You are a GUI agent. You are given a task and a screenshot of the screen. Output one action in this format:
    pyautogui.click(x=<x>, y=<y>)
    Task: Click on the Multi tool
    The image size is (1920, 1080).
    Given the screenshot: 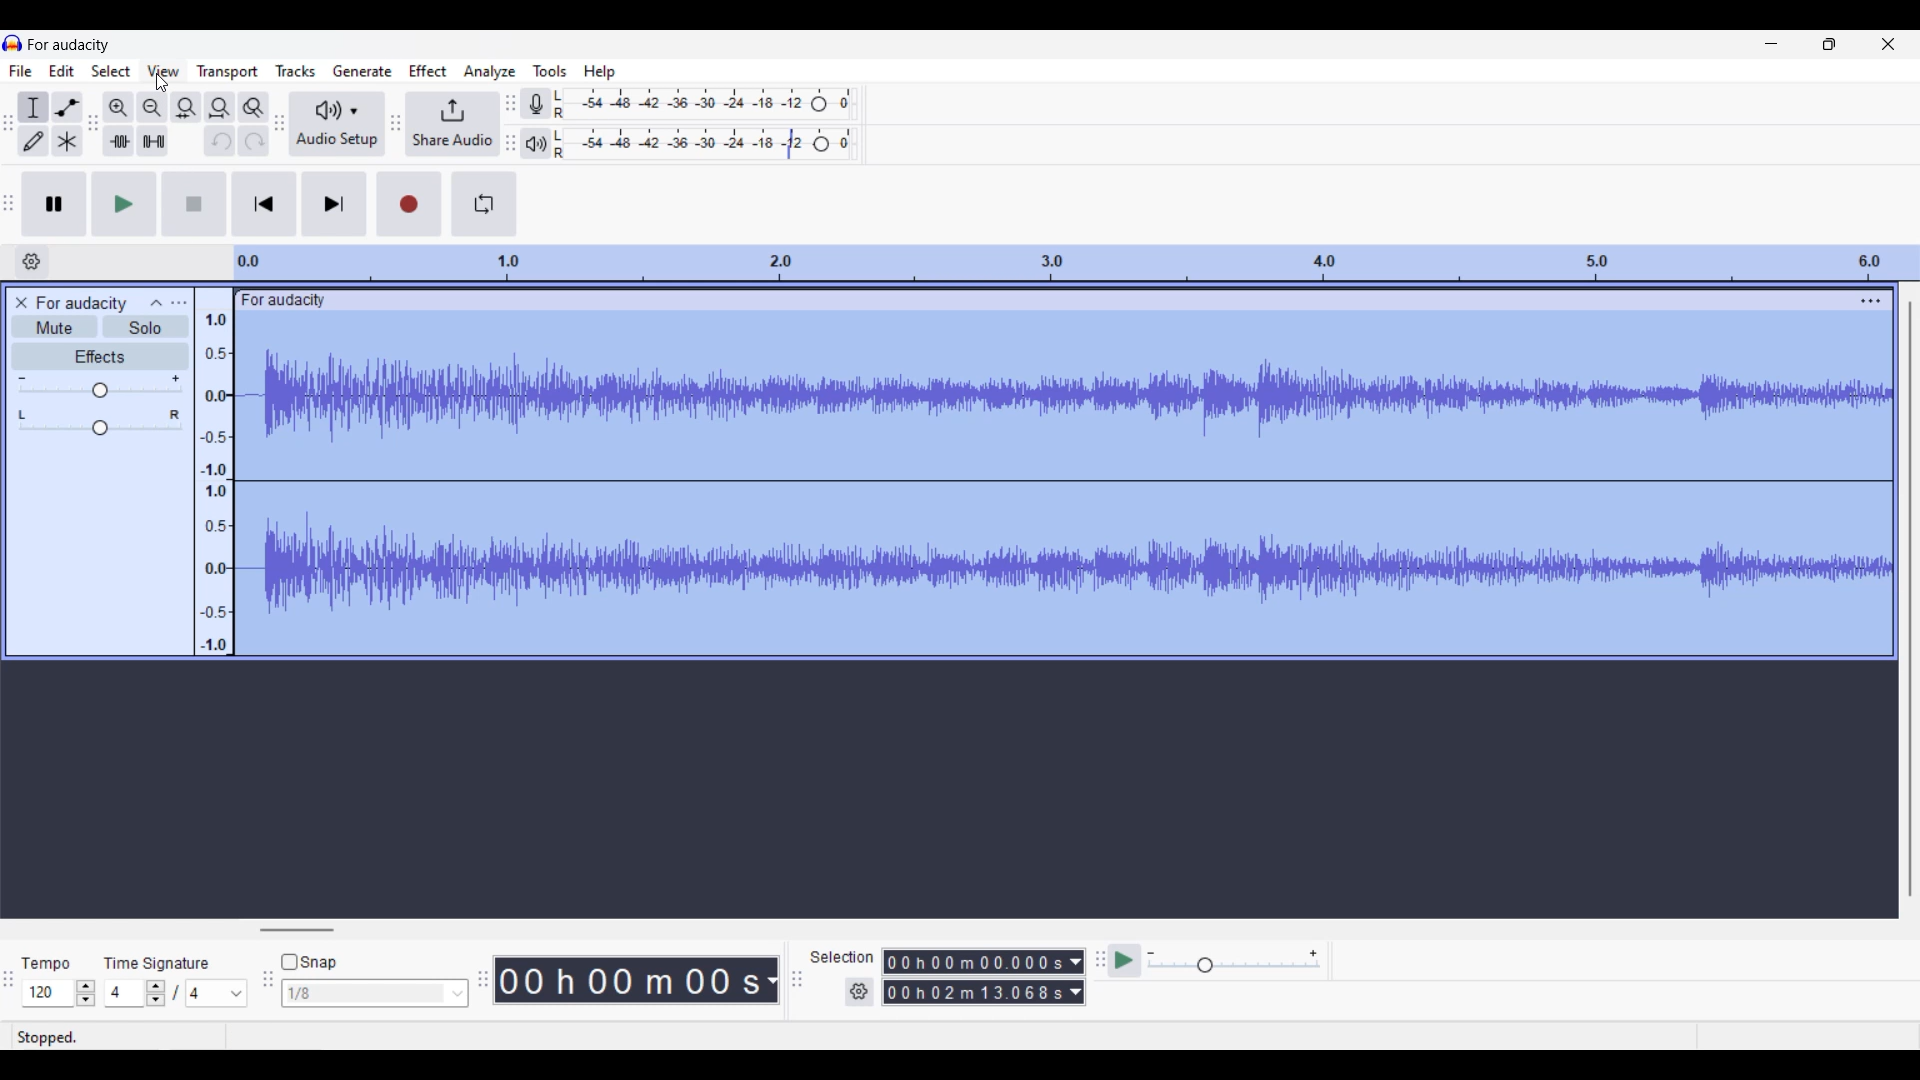 What is the action you would take?
    pyautogui.click(x=67, y=141)
    